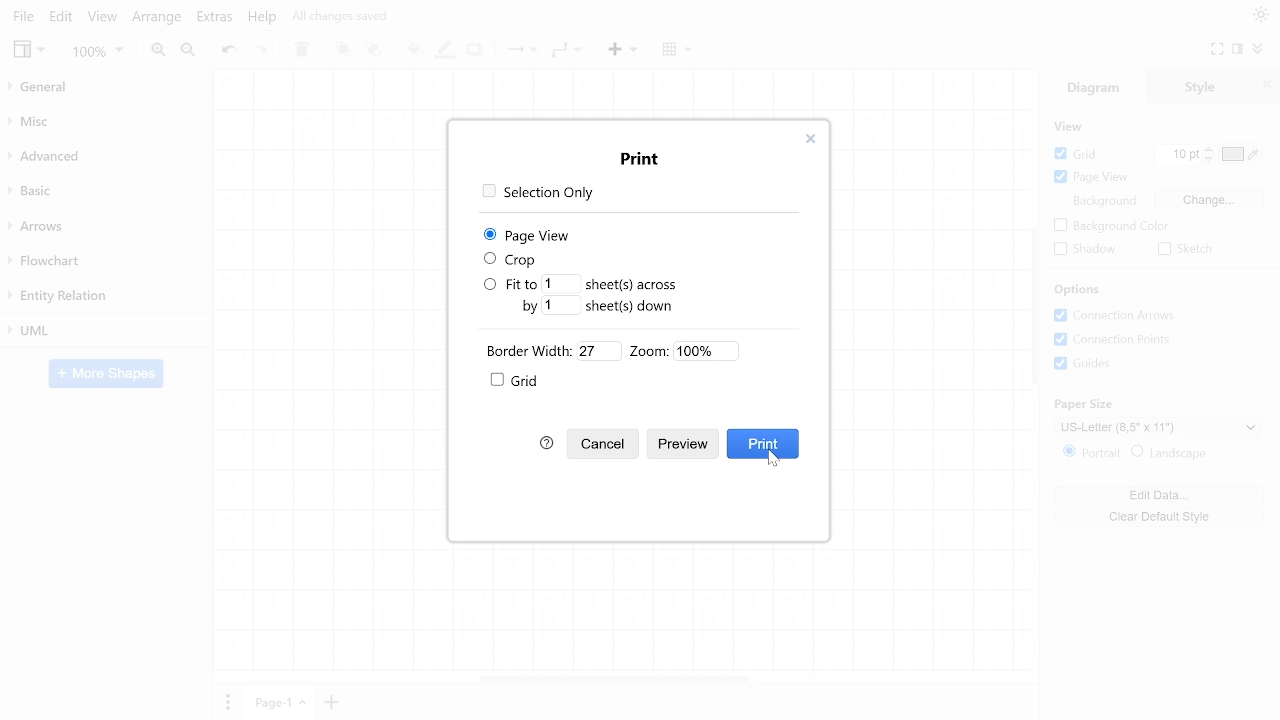  I want to click on page view, so click(529, 235).